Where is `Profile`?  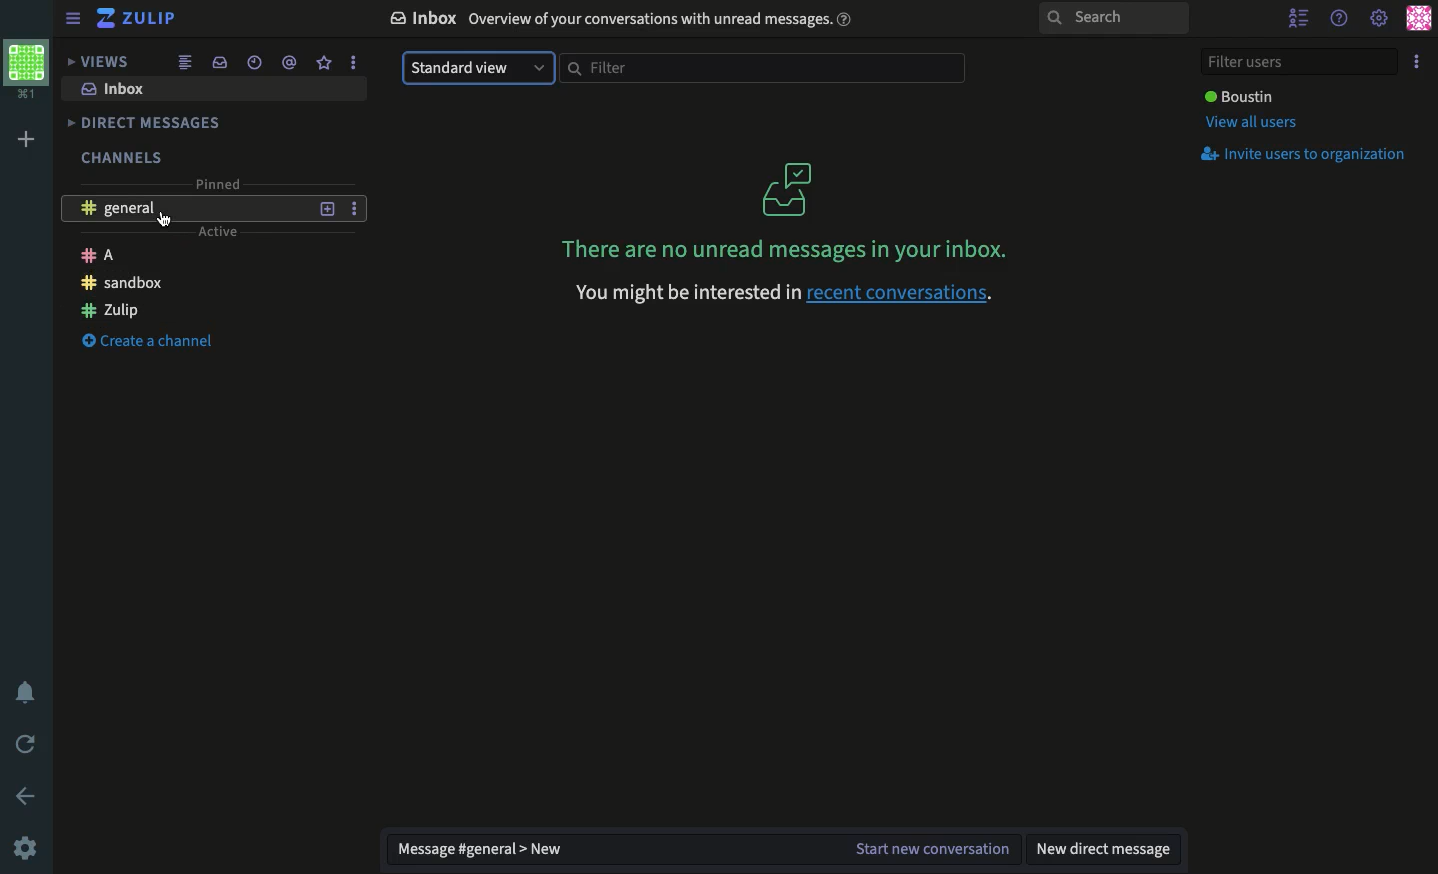
Profile is located at coordinates (1416, 20).